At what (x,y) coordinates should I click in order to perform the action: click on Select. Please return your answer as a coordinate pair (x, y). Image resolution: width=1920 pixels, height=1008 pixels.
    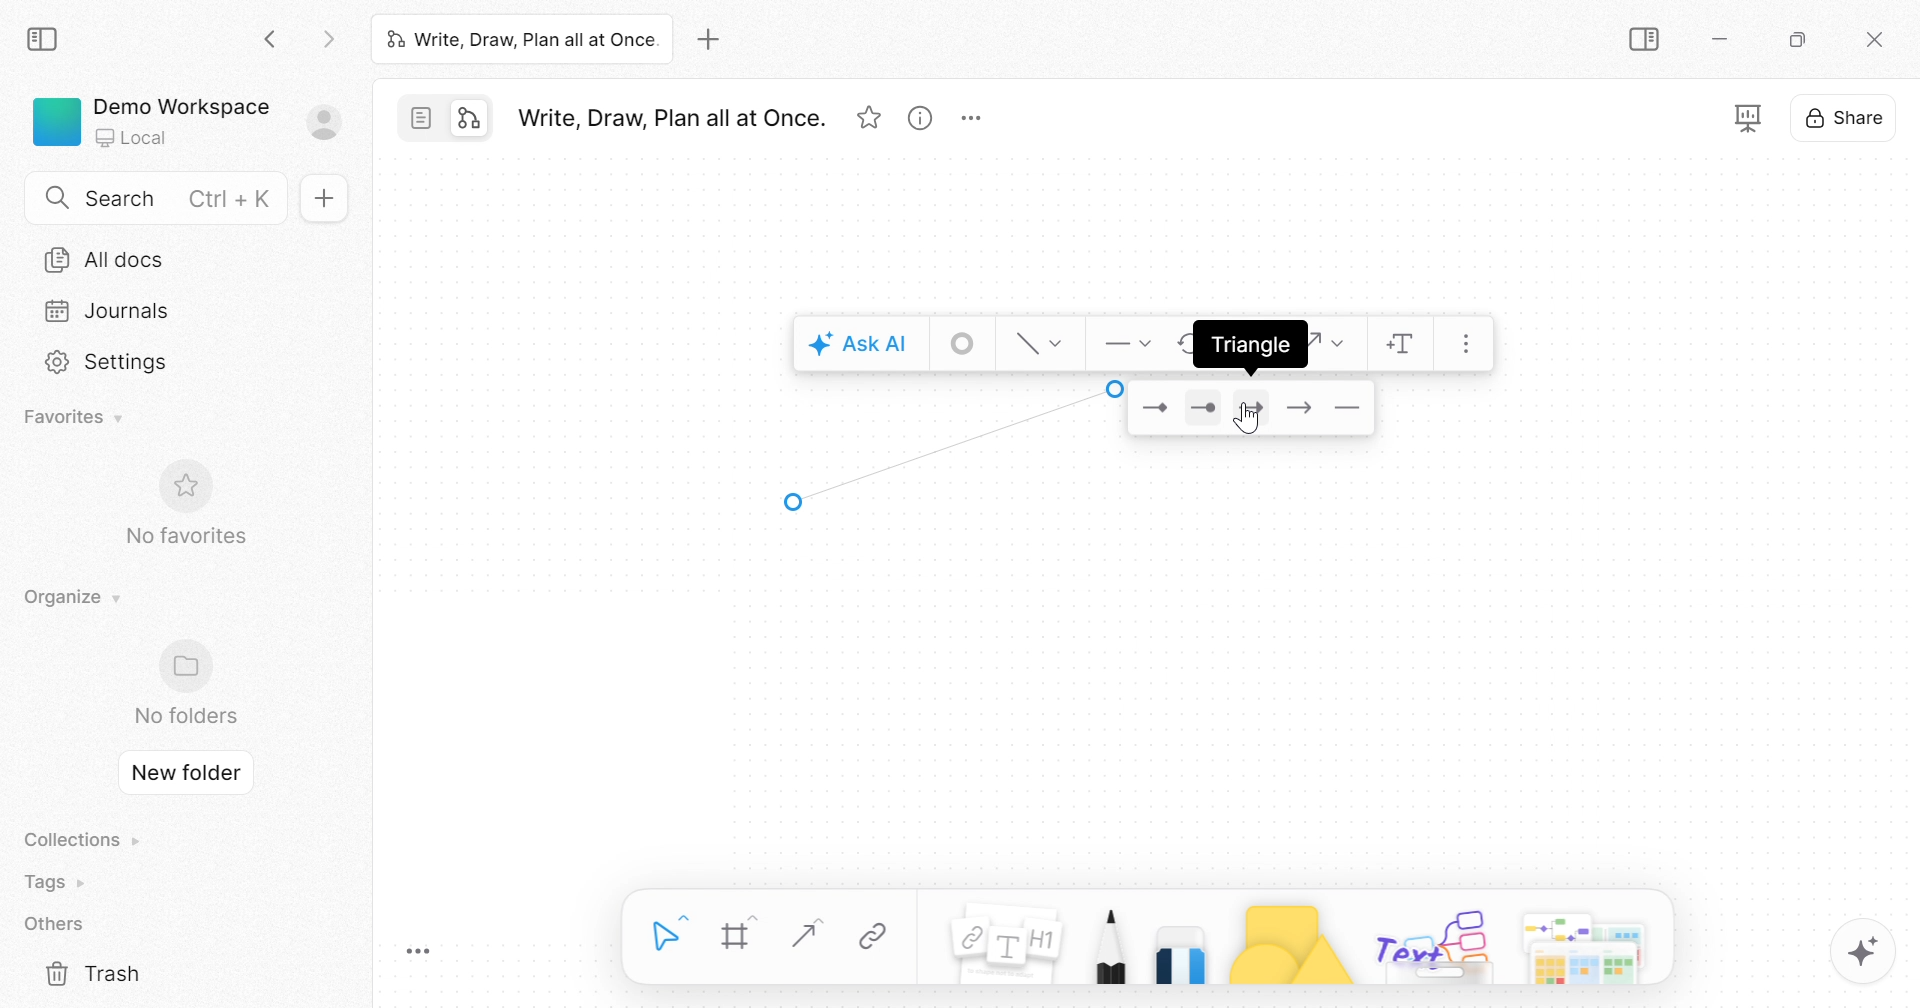
    Looking at the image, I should click on (669, 934).